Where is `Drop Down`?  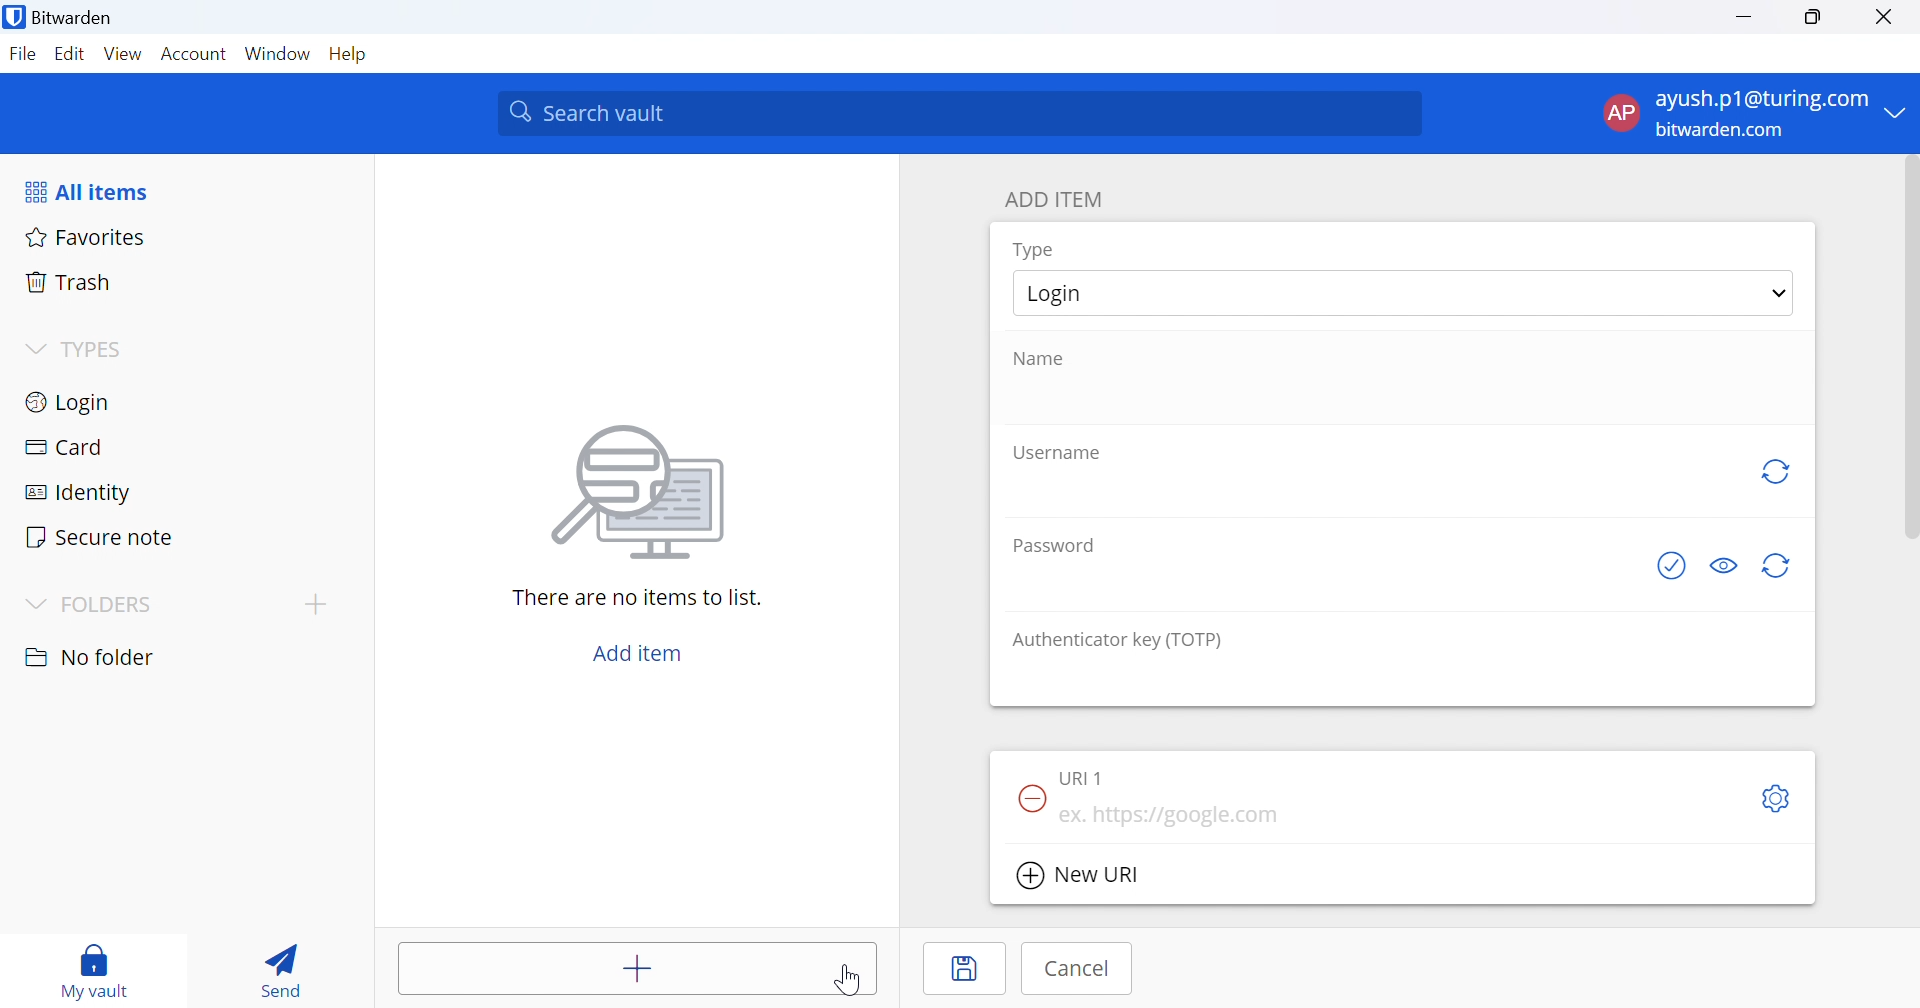
Drop Down is located at coordinates (1775, 295).